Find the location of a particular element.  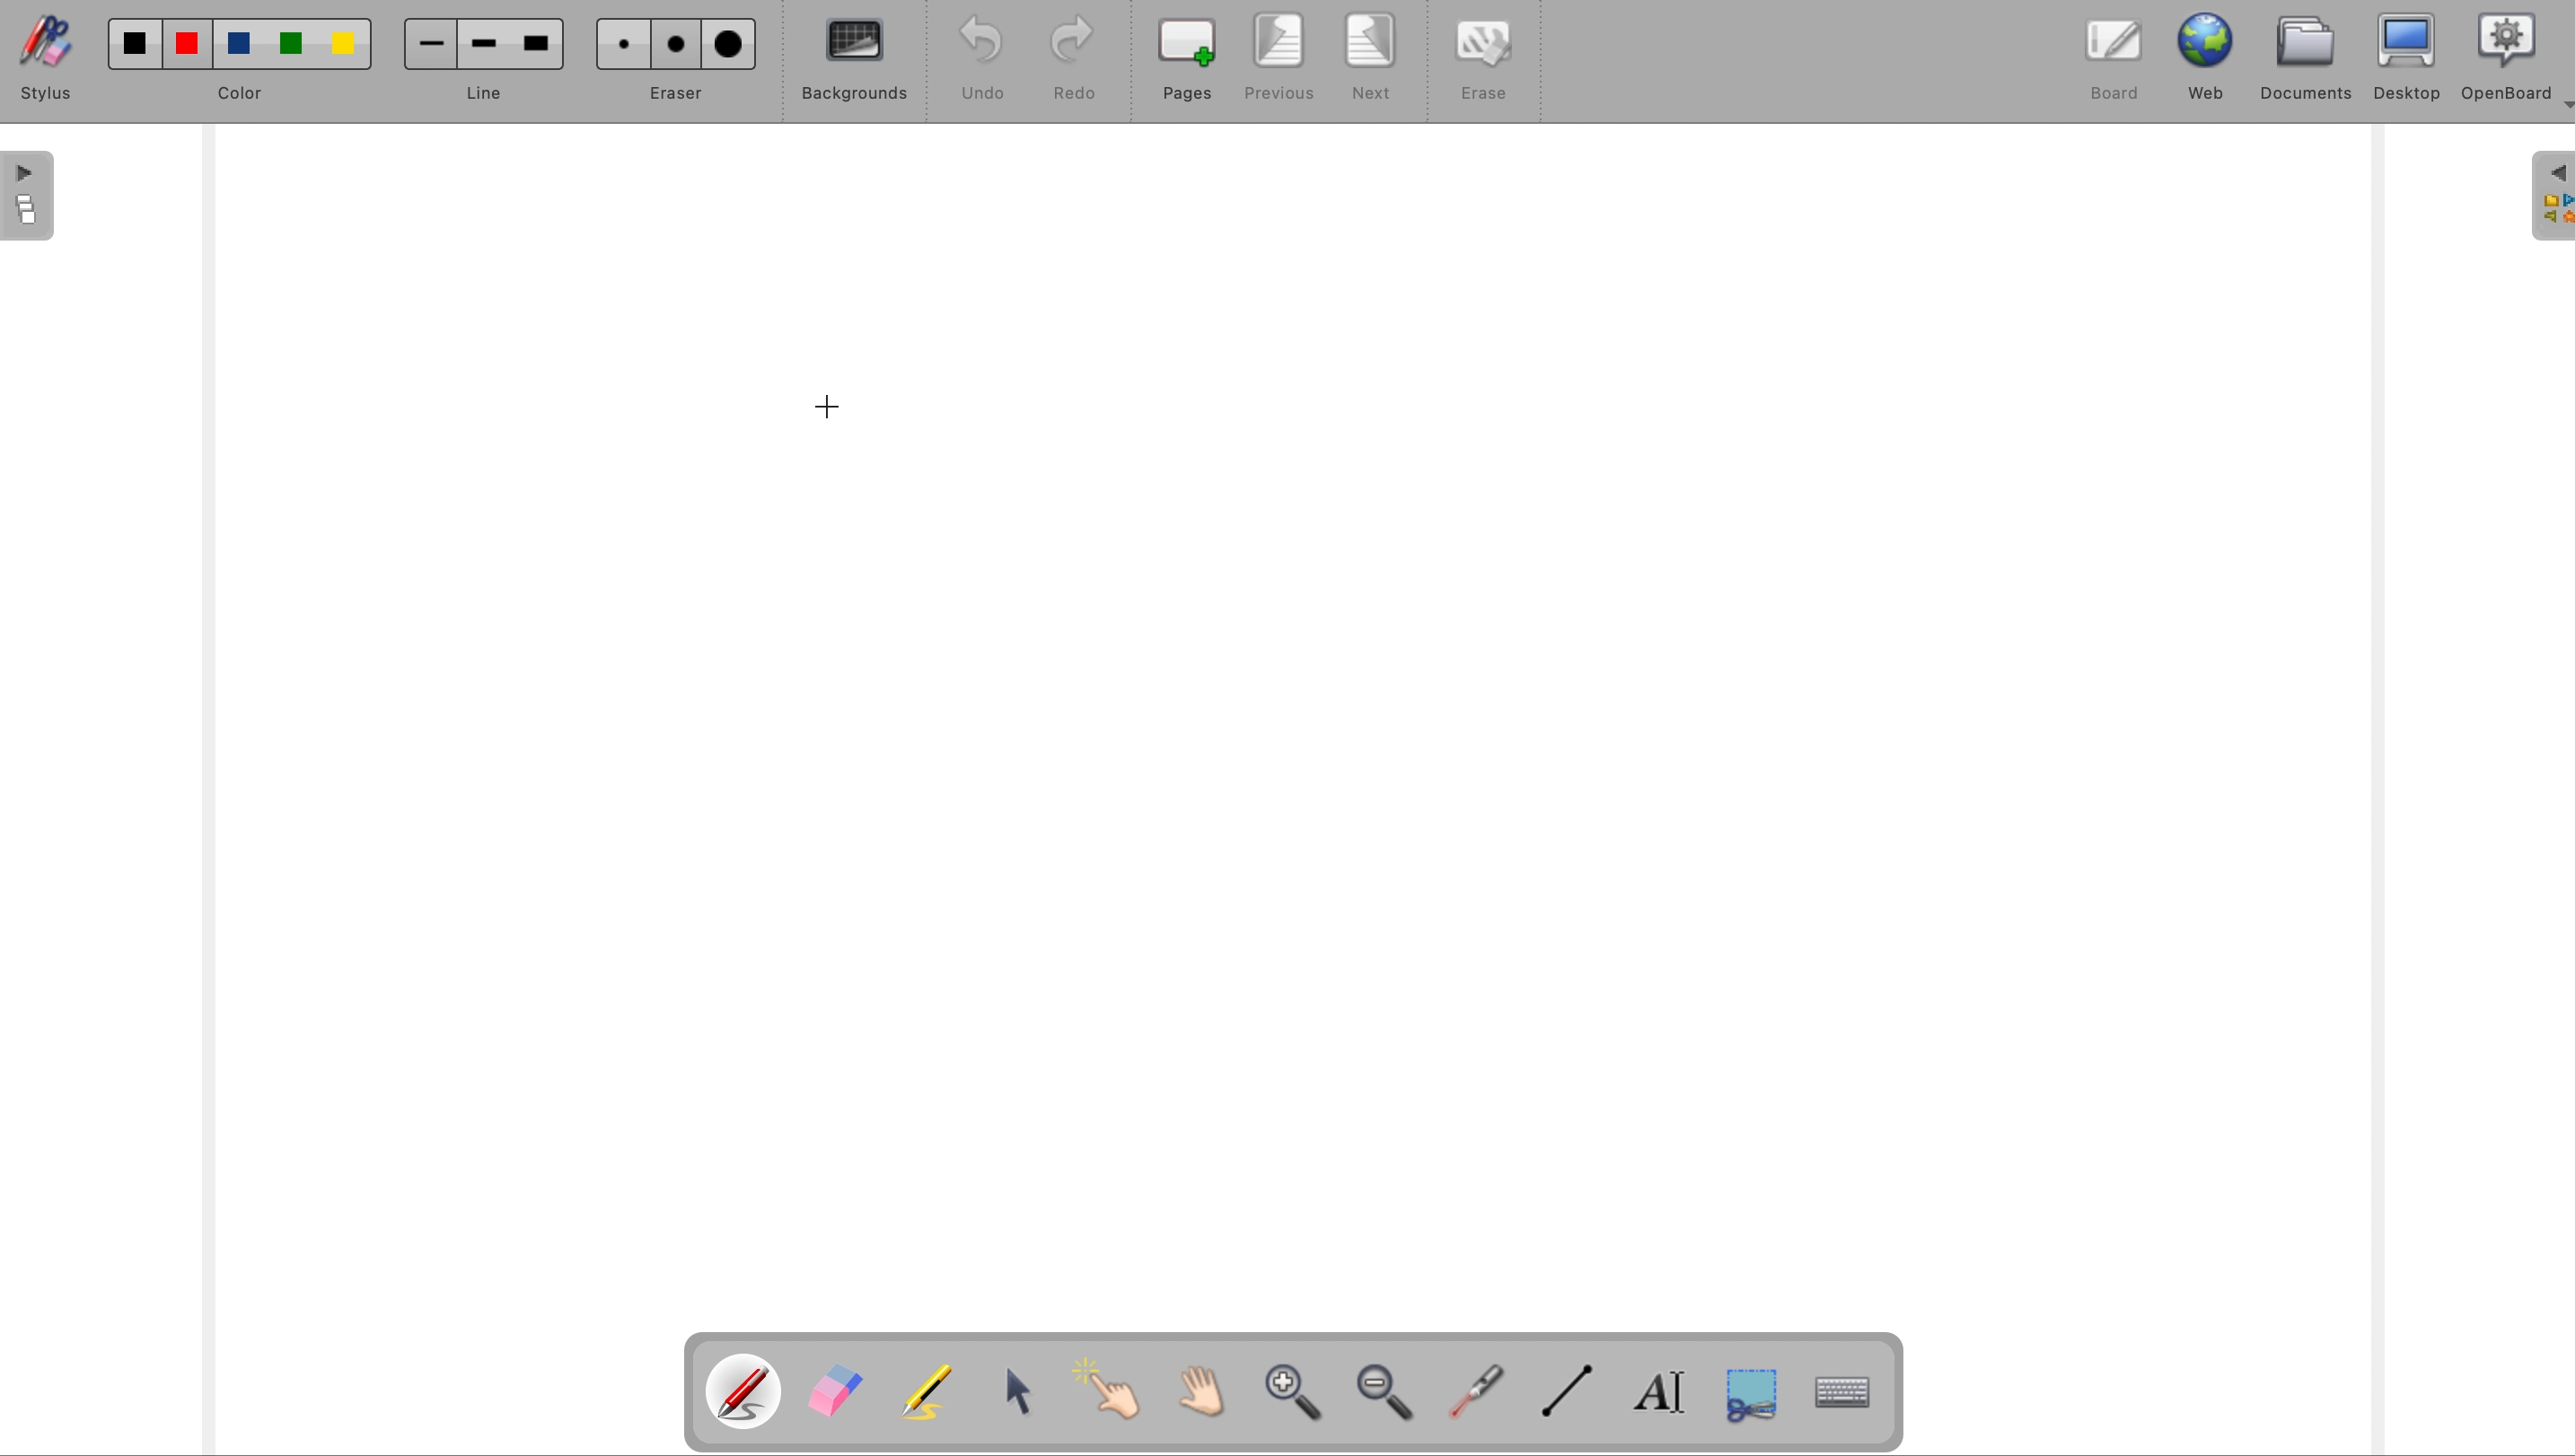

display keyboard is located at coordinates (1850, 1396).